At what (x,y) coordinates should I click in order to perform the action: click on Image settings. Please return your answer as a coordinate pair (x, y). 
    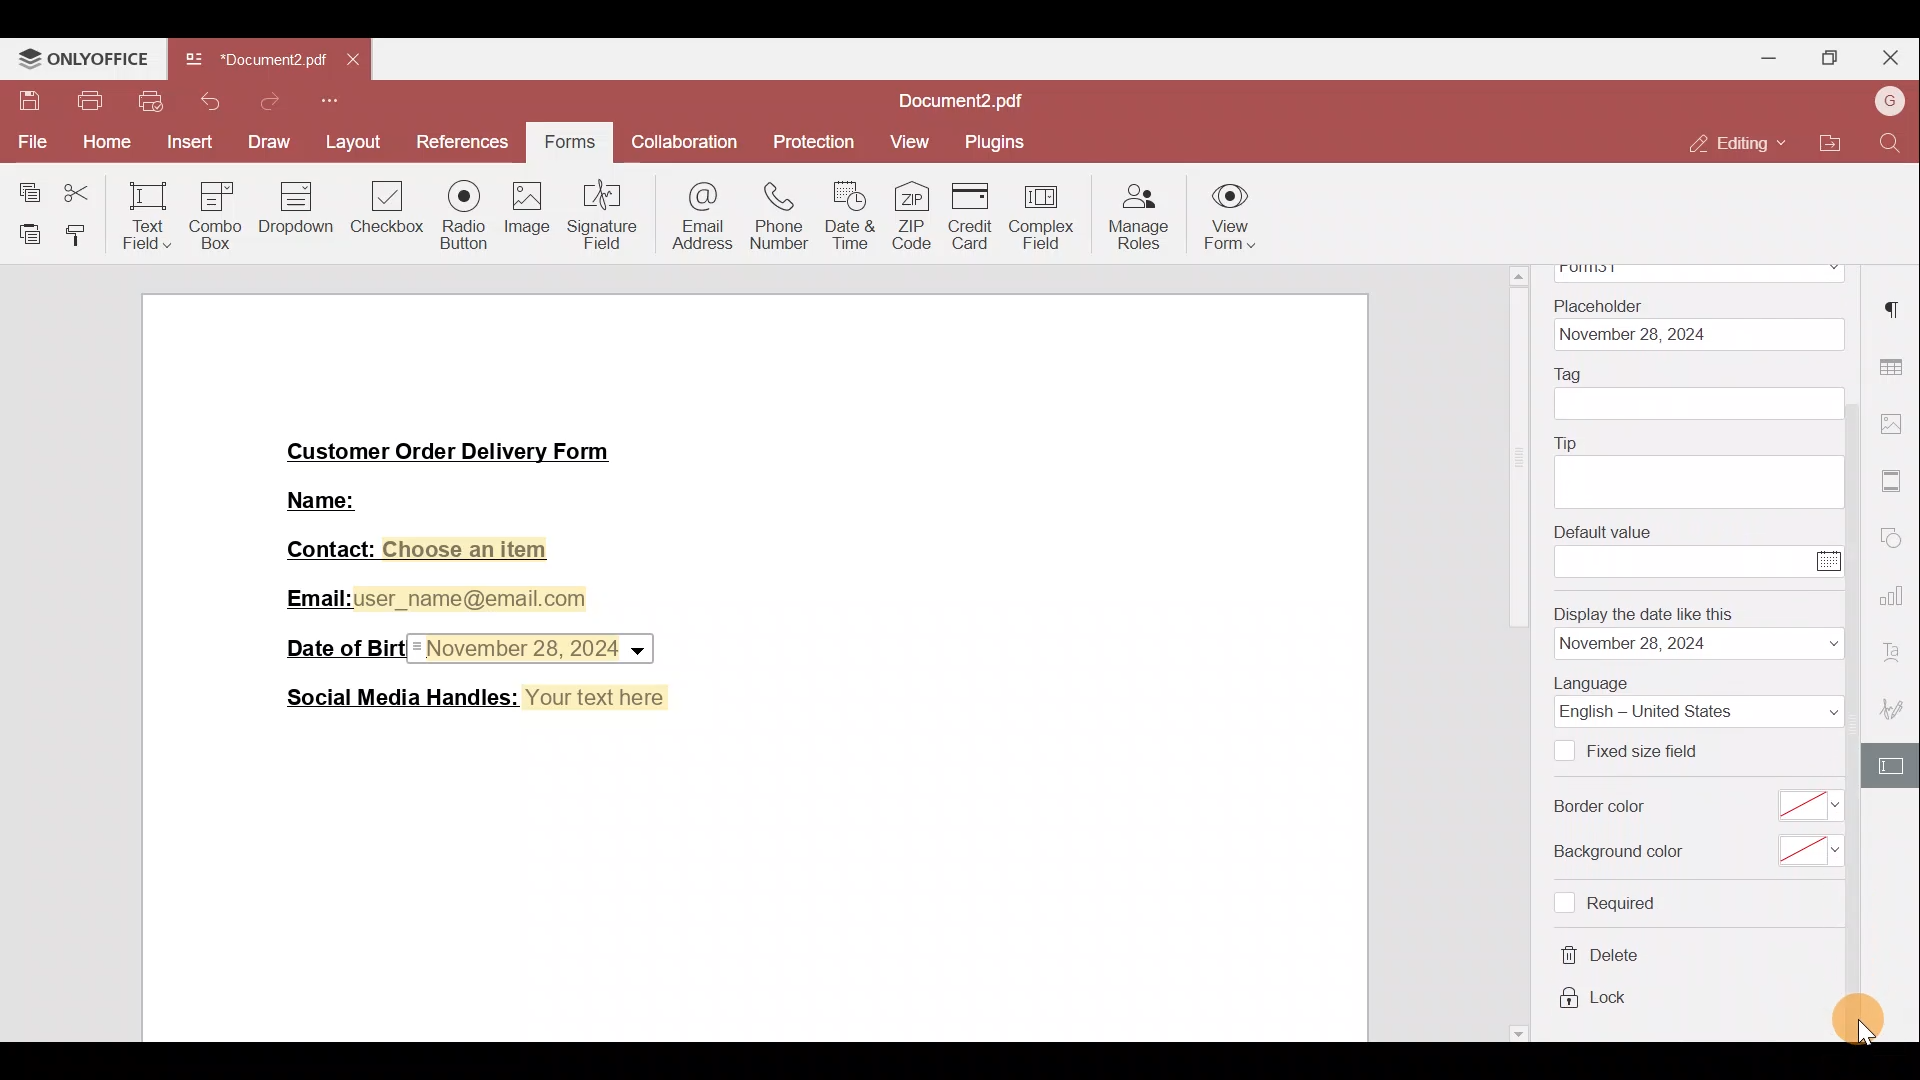
    Looking at the image, I should click on (1896, 427).